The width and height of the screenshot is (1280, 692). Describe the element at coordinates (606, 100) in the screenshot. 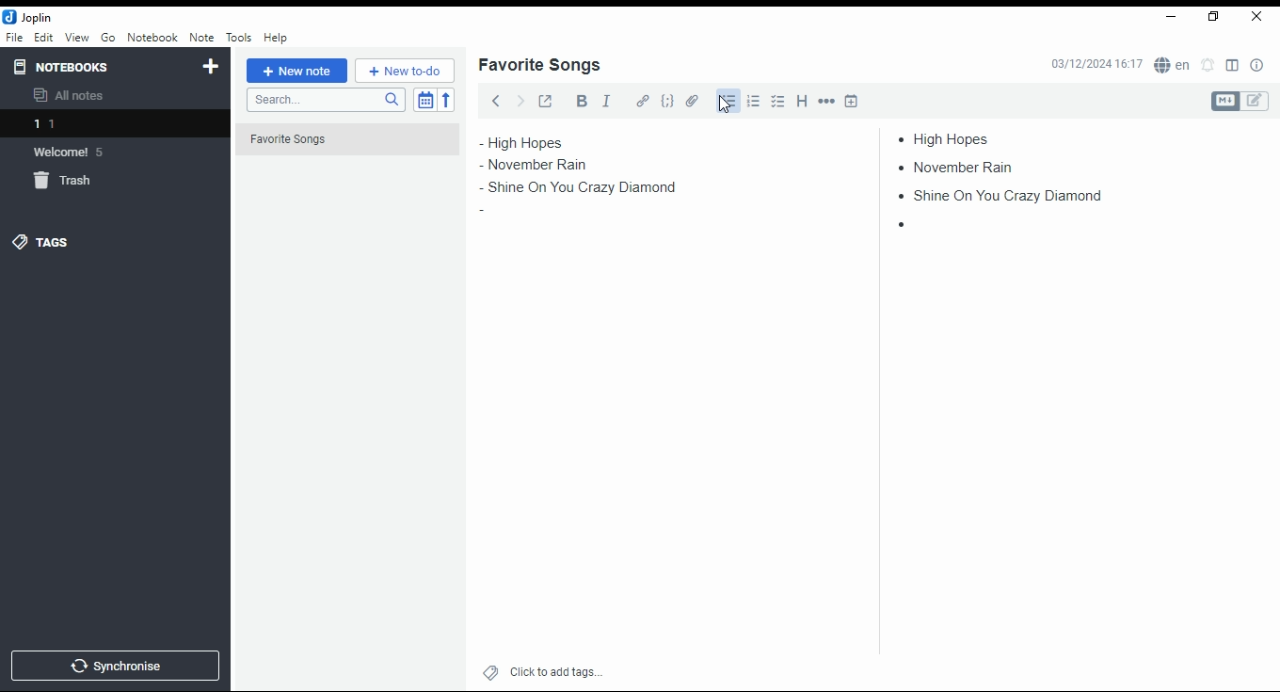

I see `italics` at that location.